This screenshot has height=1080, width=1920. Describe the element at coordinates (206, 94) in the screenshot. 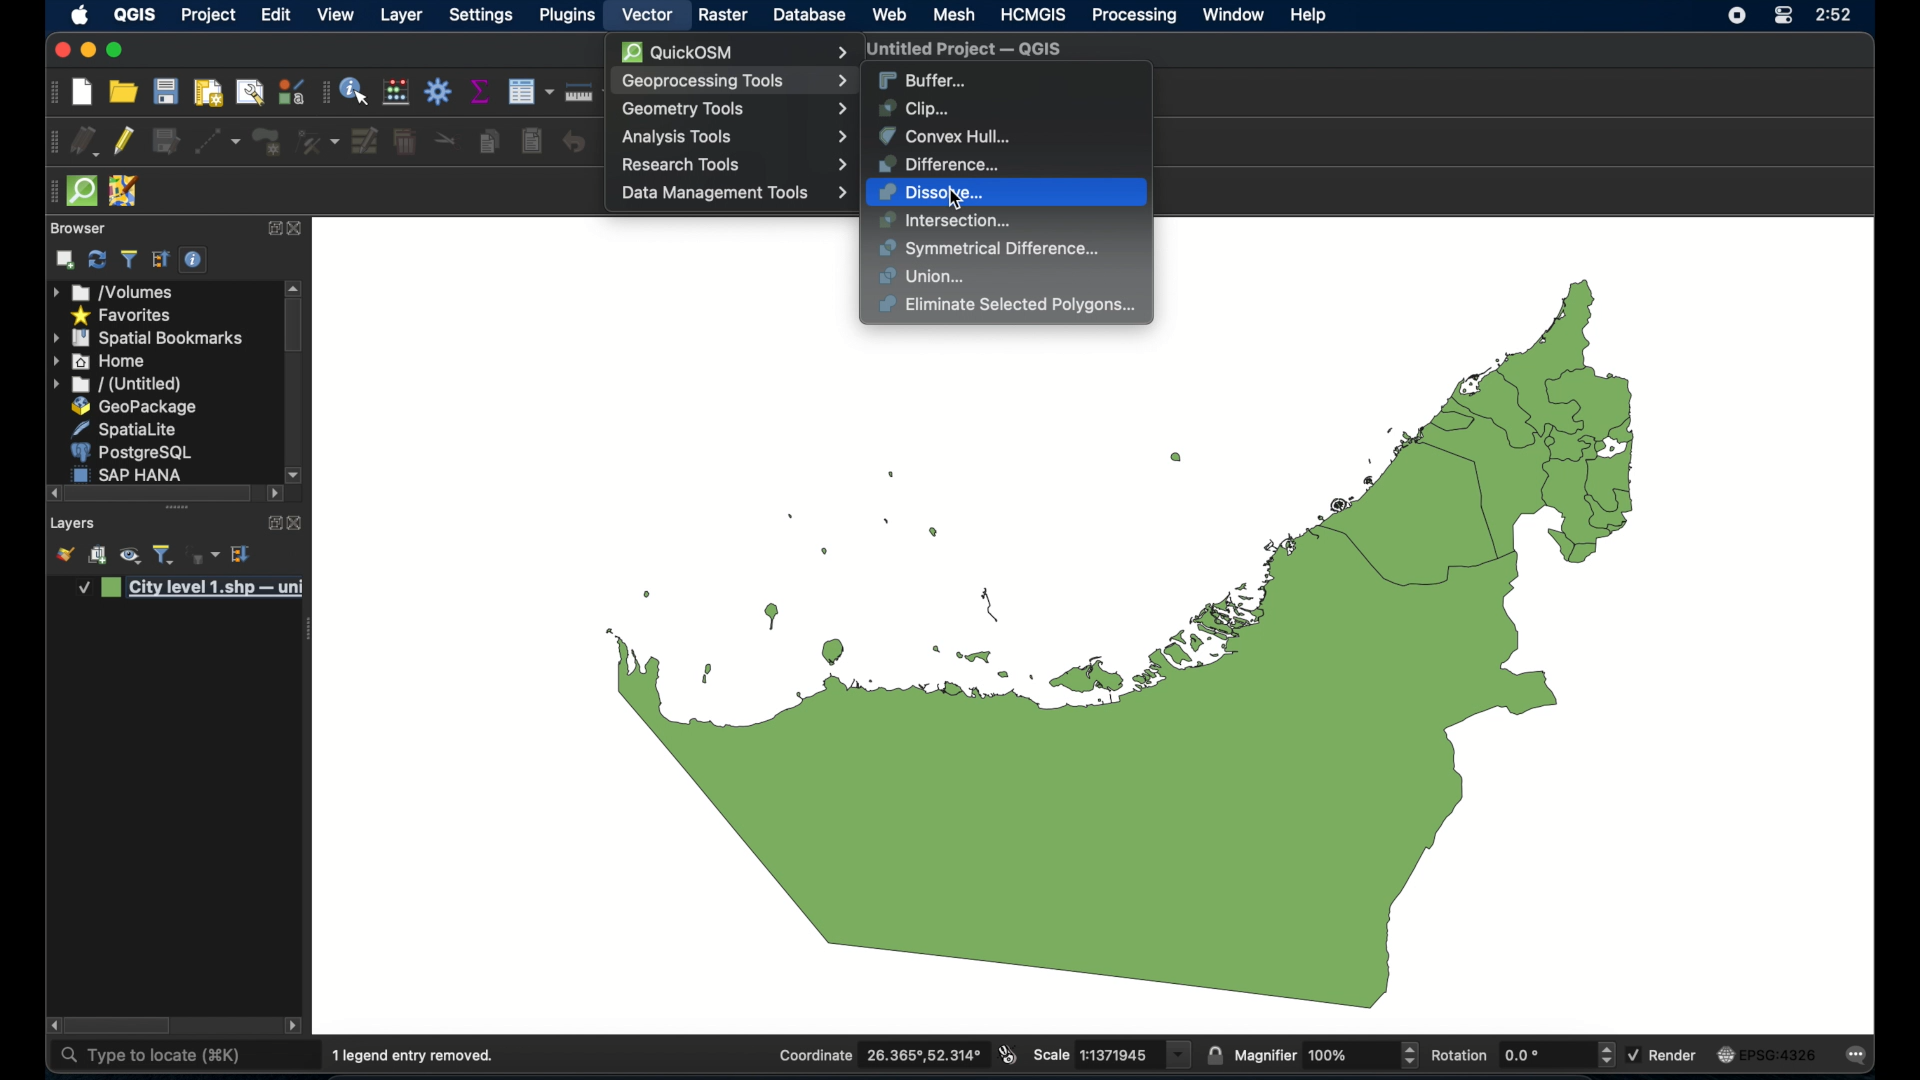

I see `print layout` at that location.